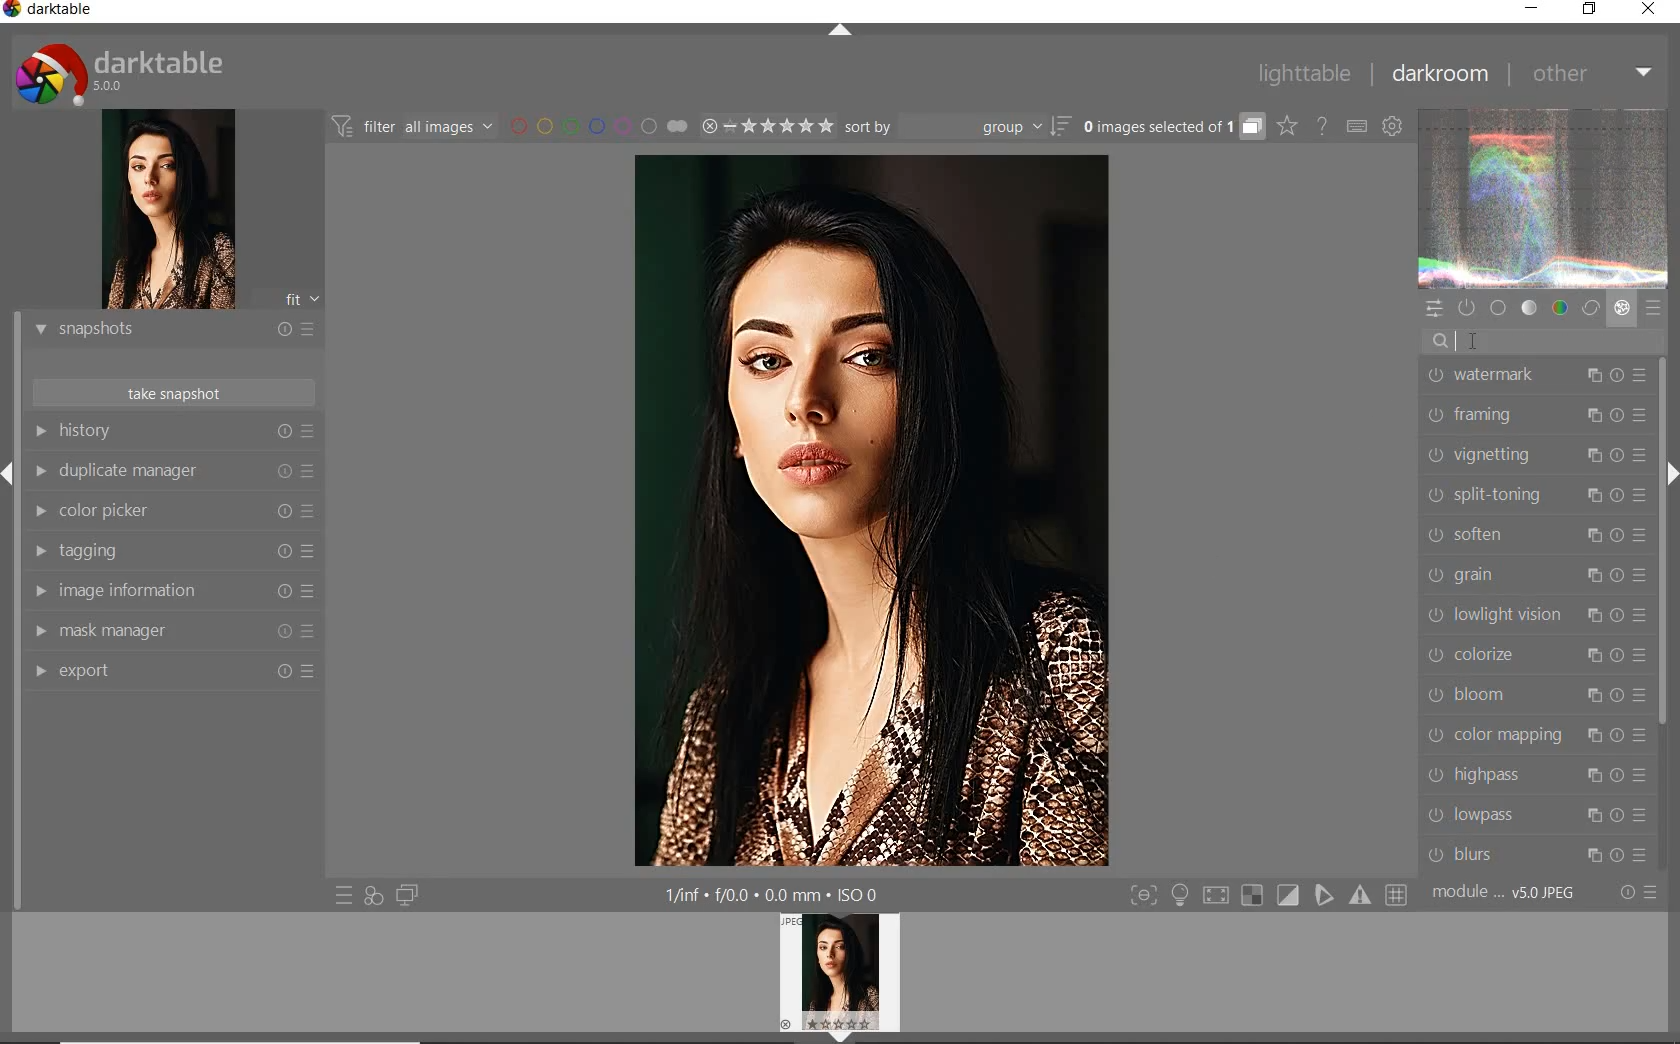 The height and width of the screenshot is (1044, 1680). Describe the element at coordinates (1533, 571) in the screenshot. I see `GRAIN` at that location.